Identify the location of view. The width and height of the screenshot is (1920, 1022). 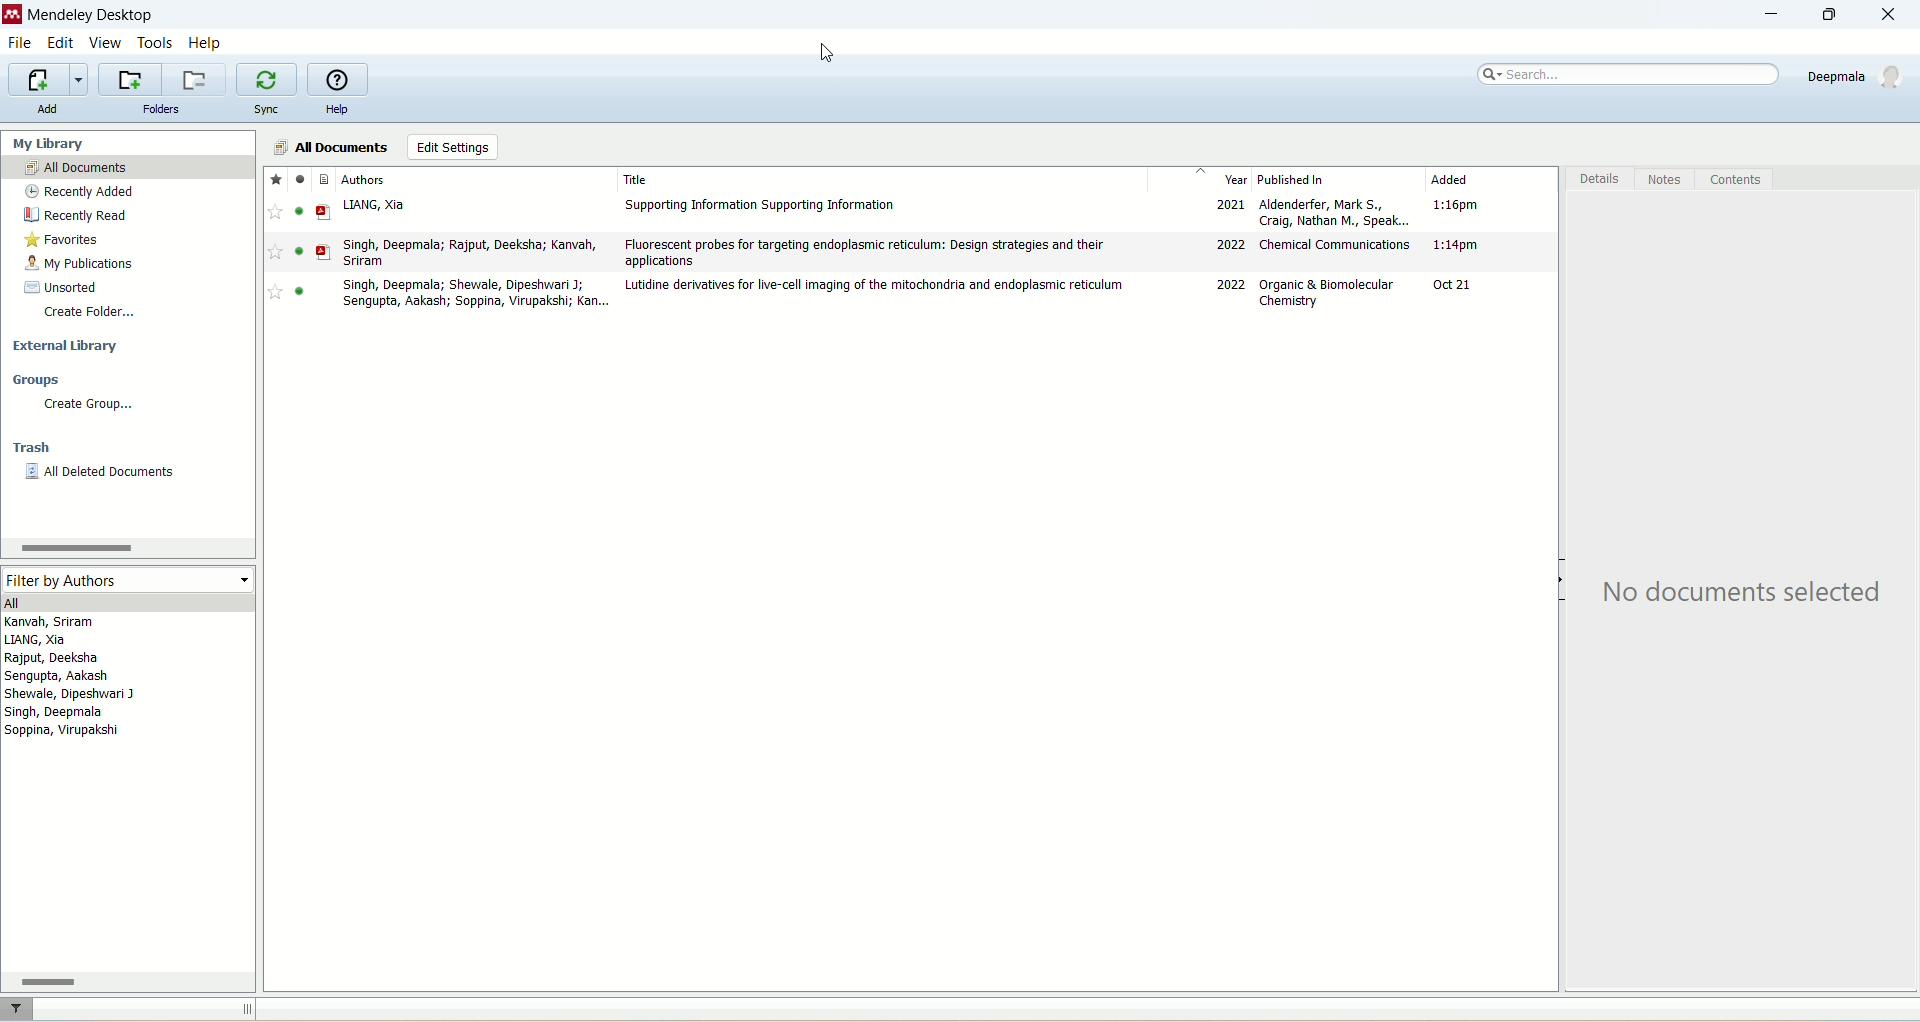
(104, 41).